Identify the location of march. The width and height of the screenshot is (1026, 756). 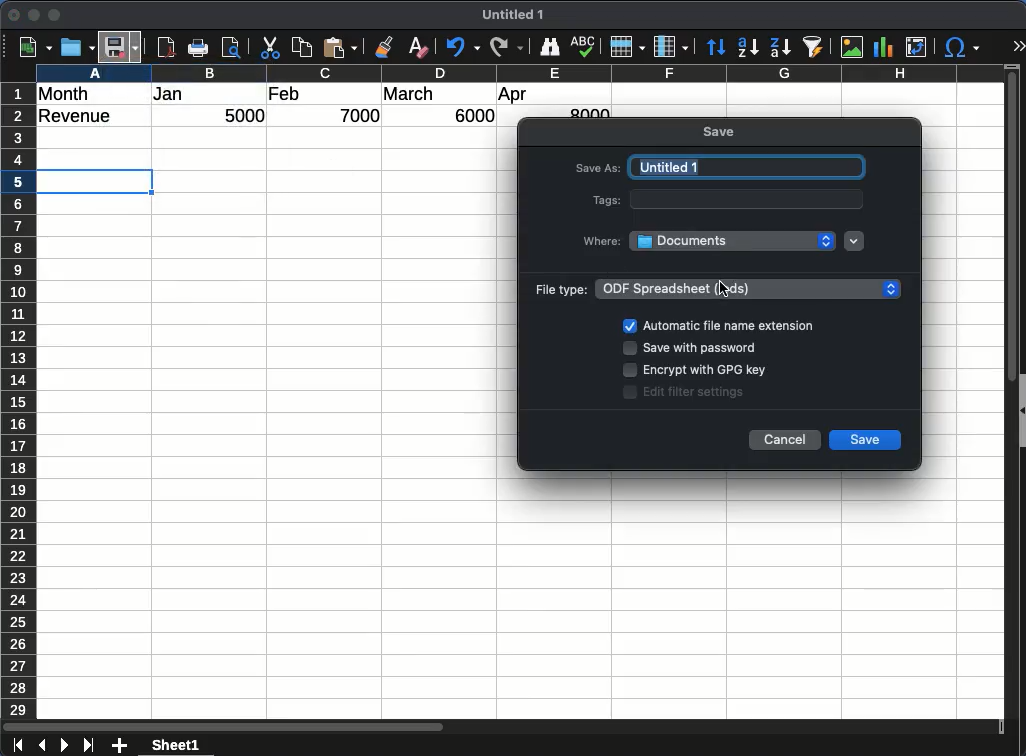
(409, 94).